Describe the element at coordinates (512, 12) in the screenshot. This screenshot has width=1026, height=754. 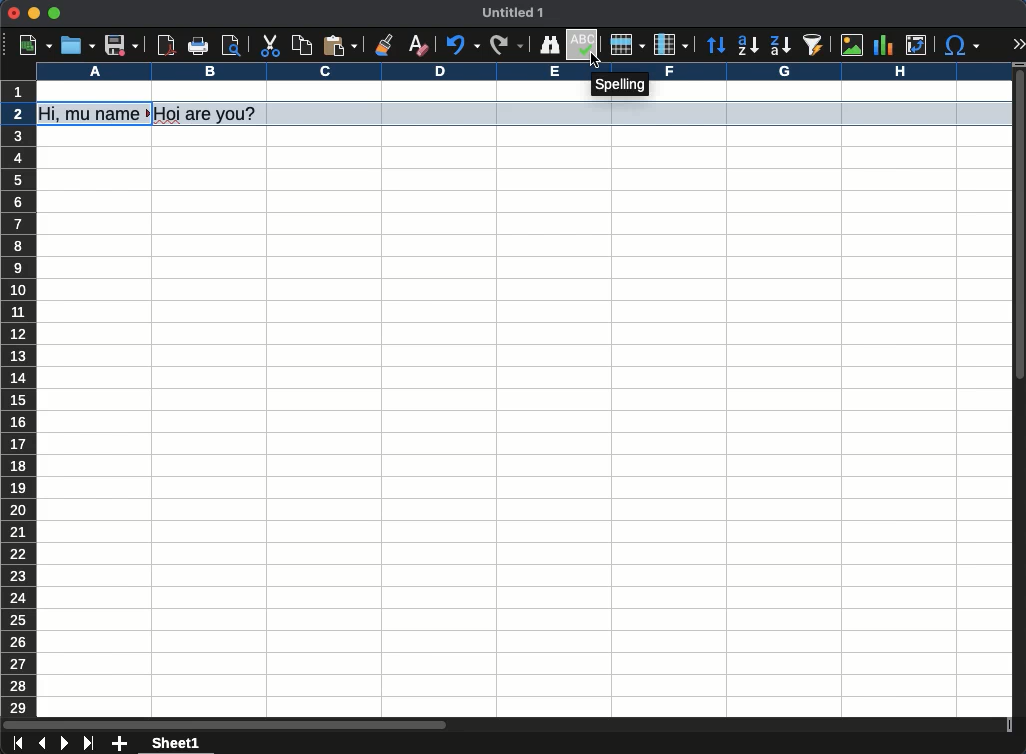
I see `untitled 1` at that location.